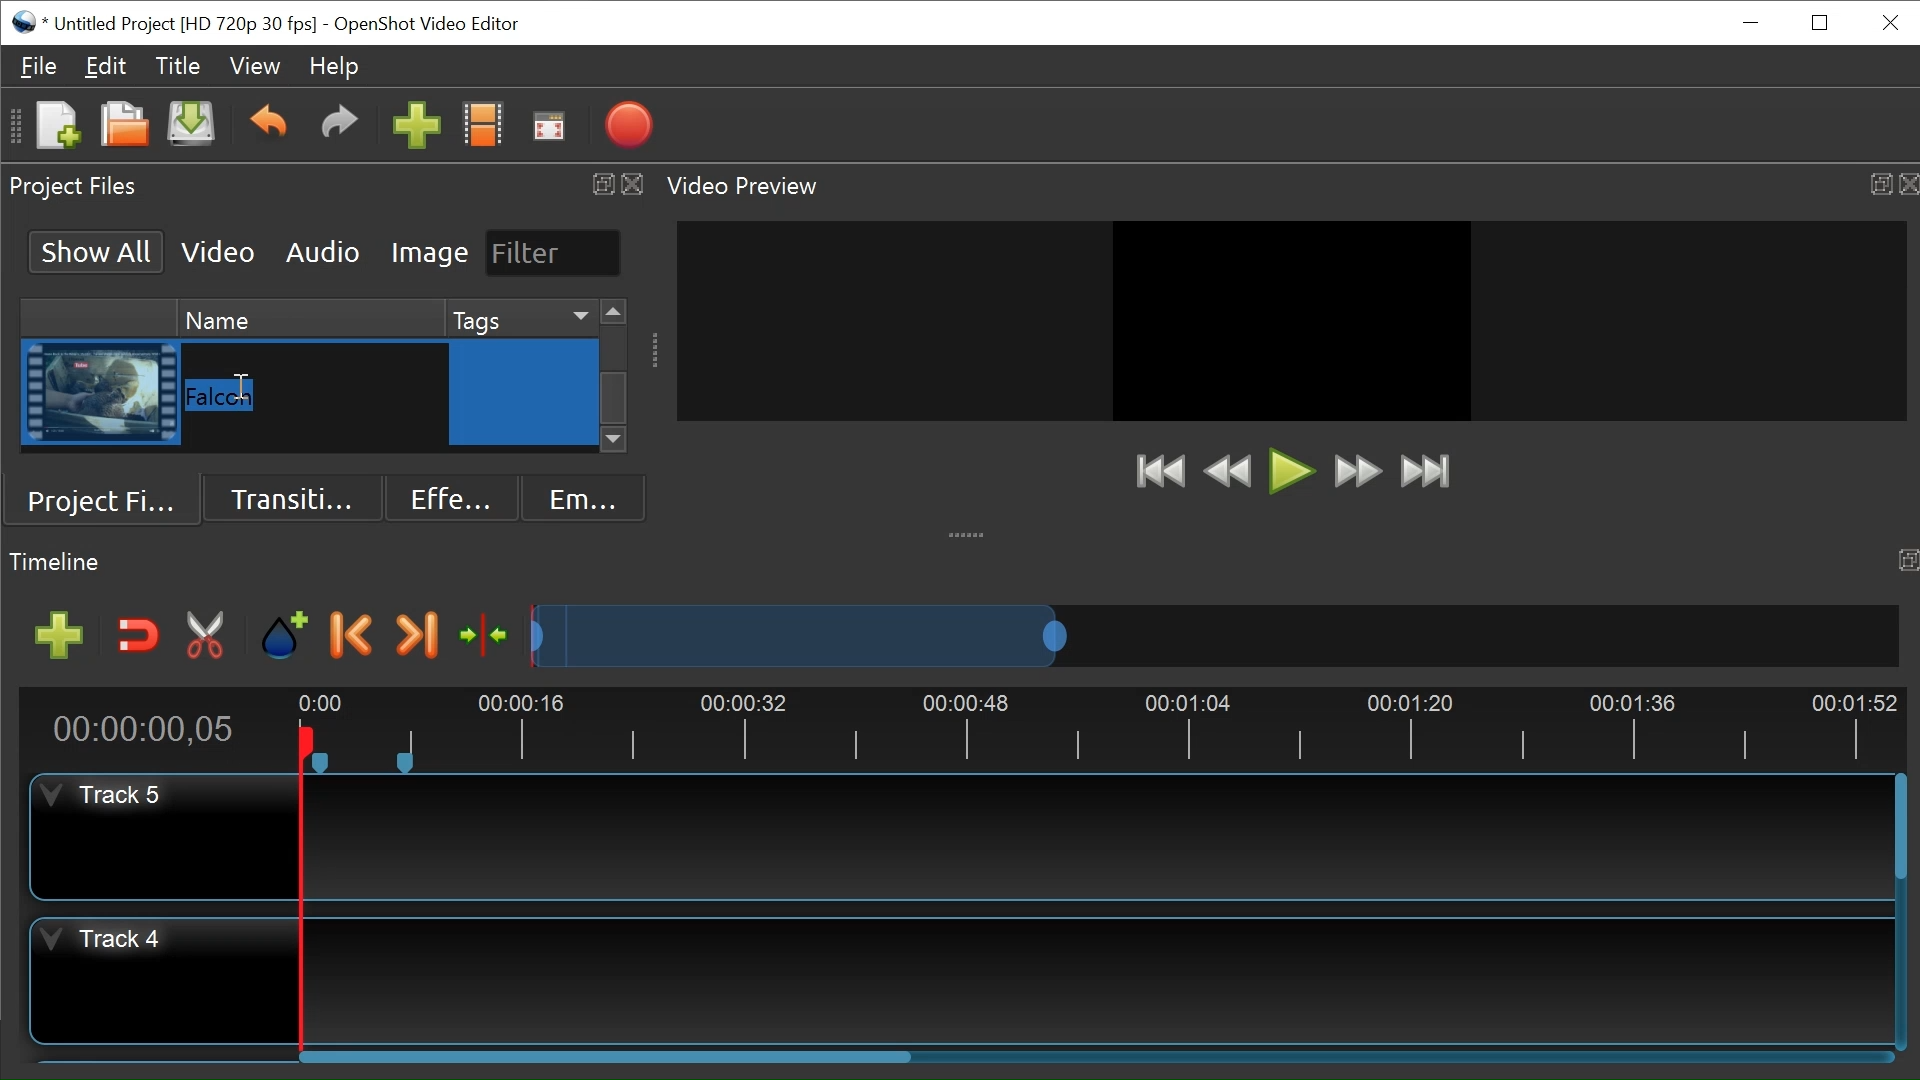 The image size is (1920, 1080). I want to click on Snap, so click(134, 637).